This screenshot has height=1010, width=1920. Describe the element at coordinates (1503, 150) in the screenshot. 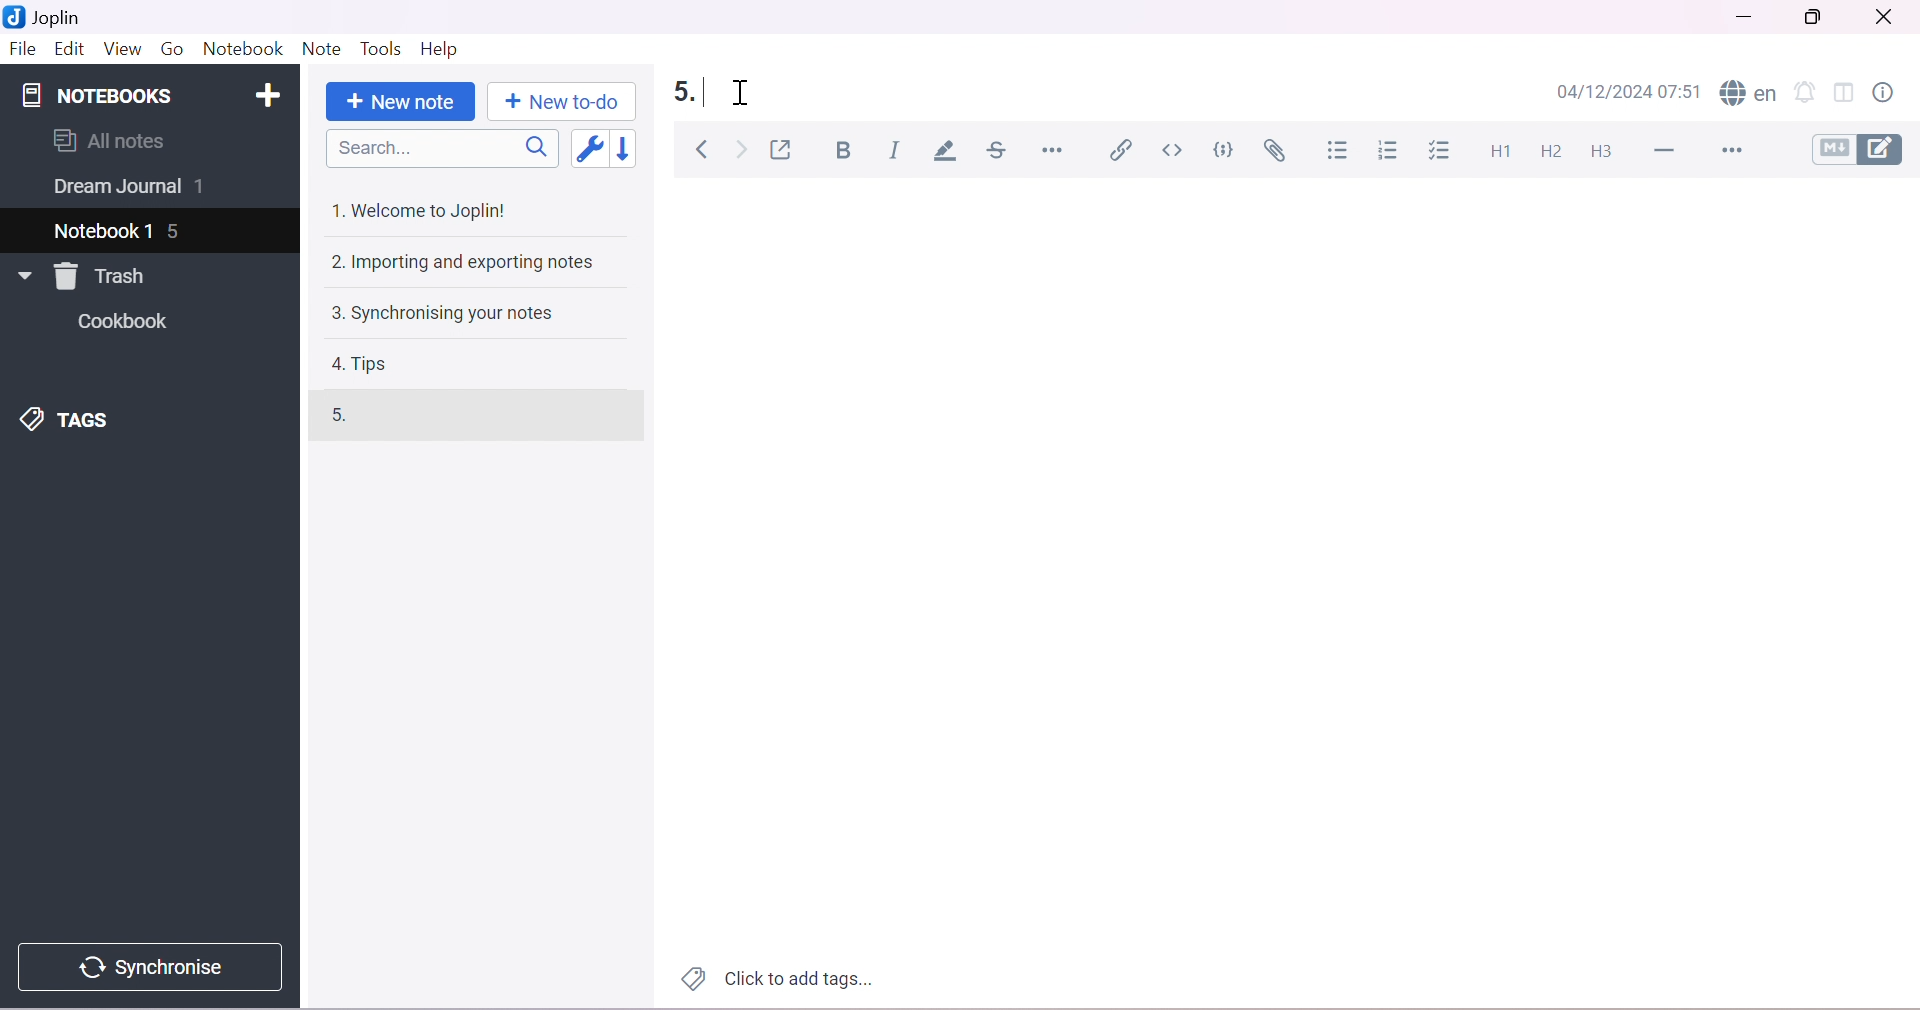

I see `Heading 1` at that location.